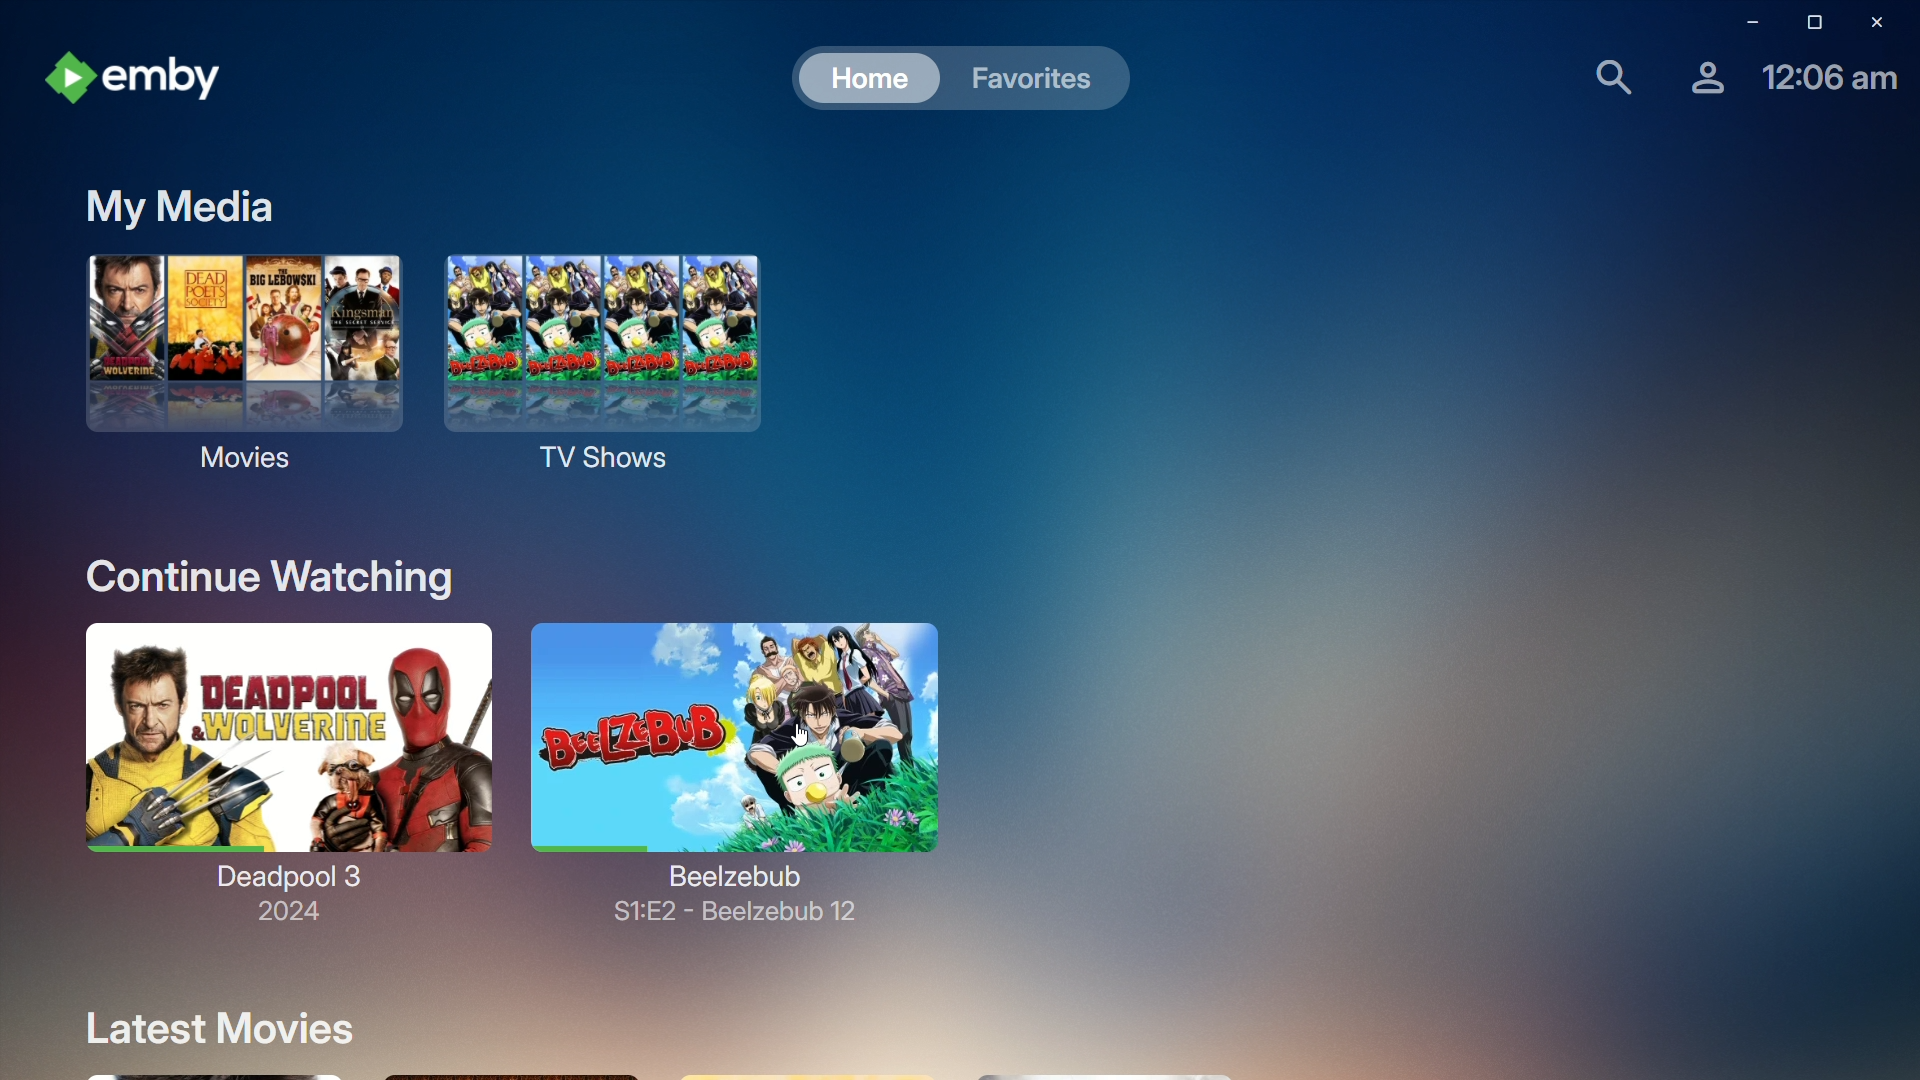 This screenshot has height=1080, width=1920. What do you see at coordinates (266, 573) in the screenshot?
I see `Continue Watching` at bounding box center [266, 573].